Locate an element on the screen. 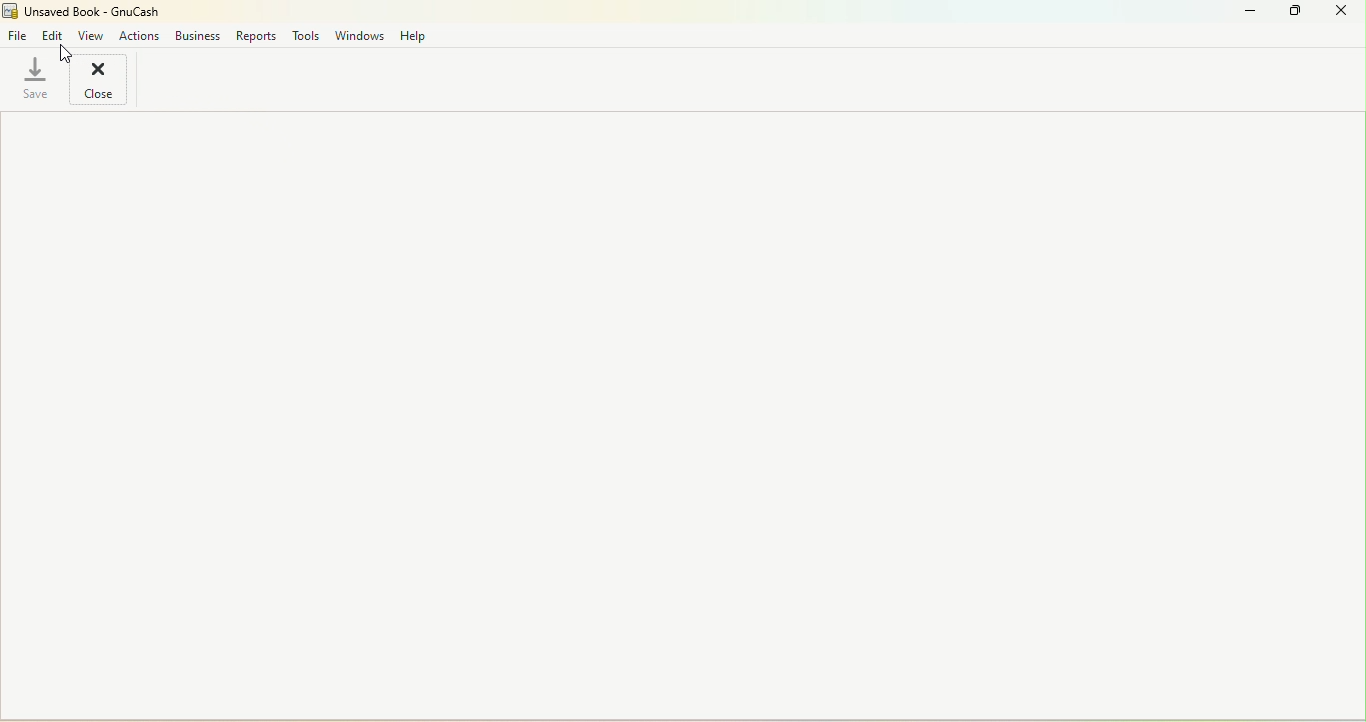 This screenshot has height=722, width=1366. Windows is located at coordinates (357, 33).